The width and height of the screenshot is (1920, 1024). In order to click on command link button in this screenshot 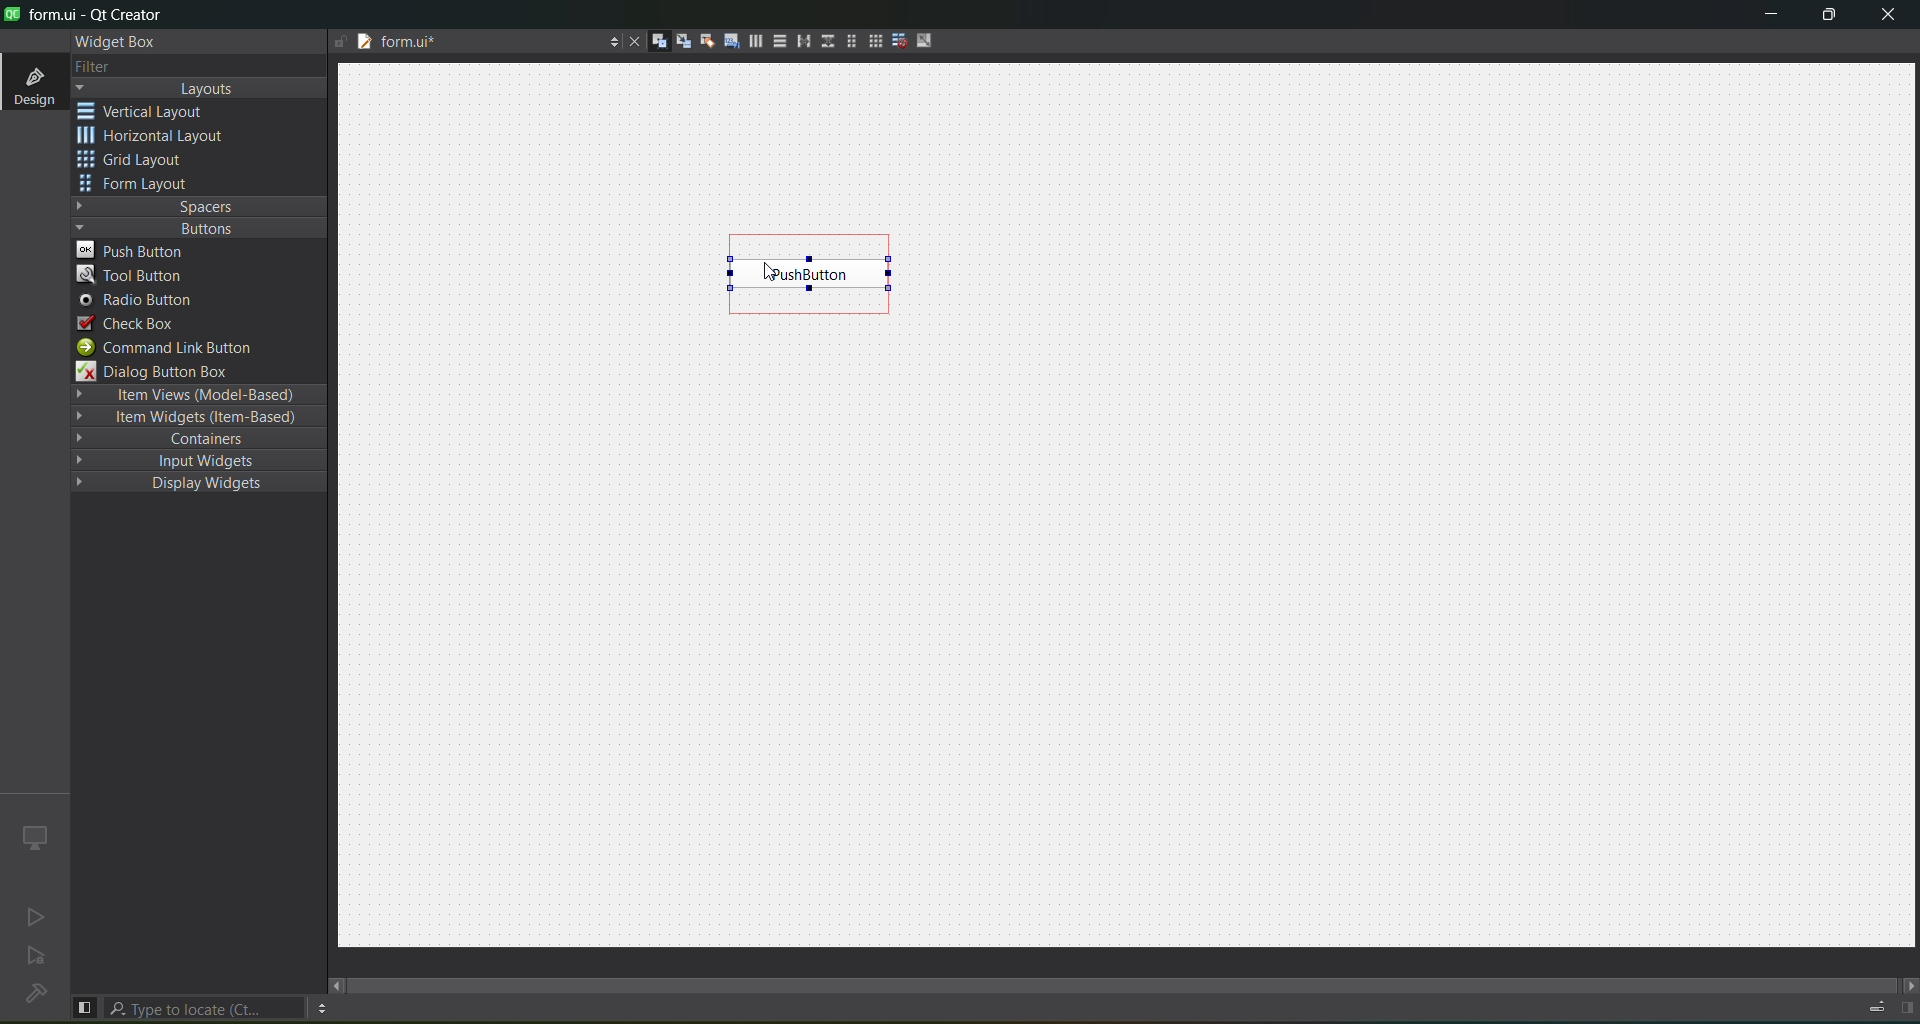, I will do `click(177, 348)`.